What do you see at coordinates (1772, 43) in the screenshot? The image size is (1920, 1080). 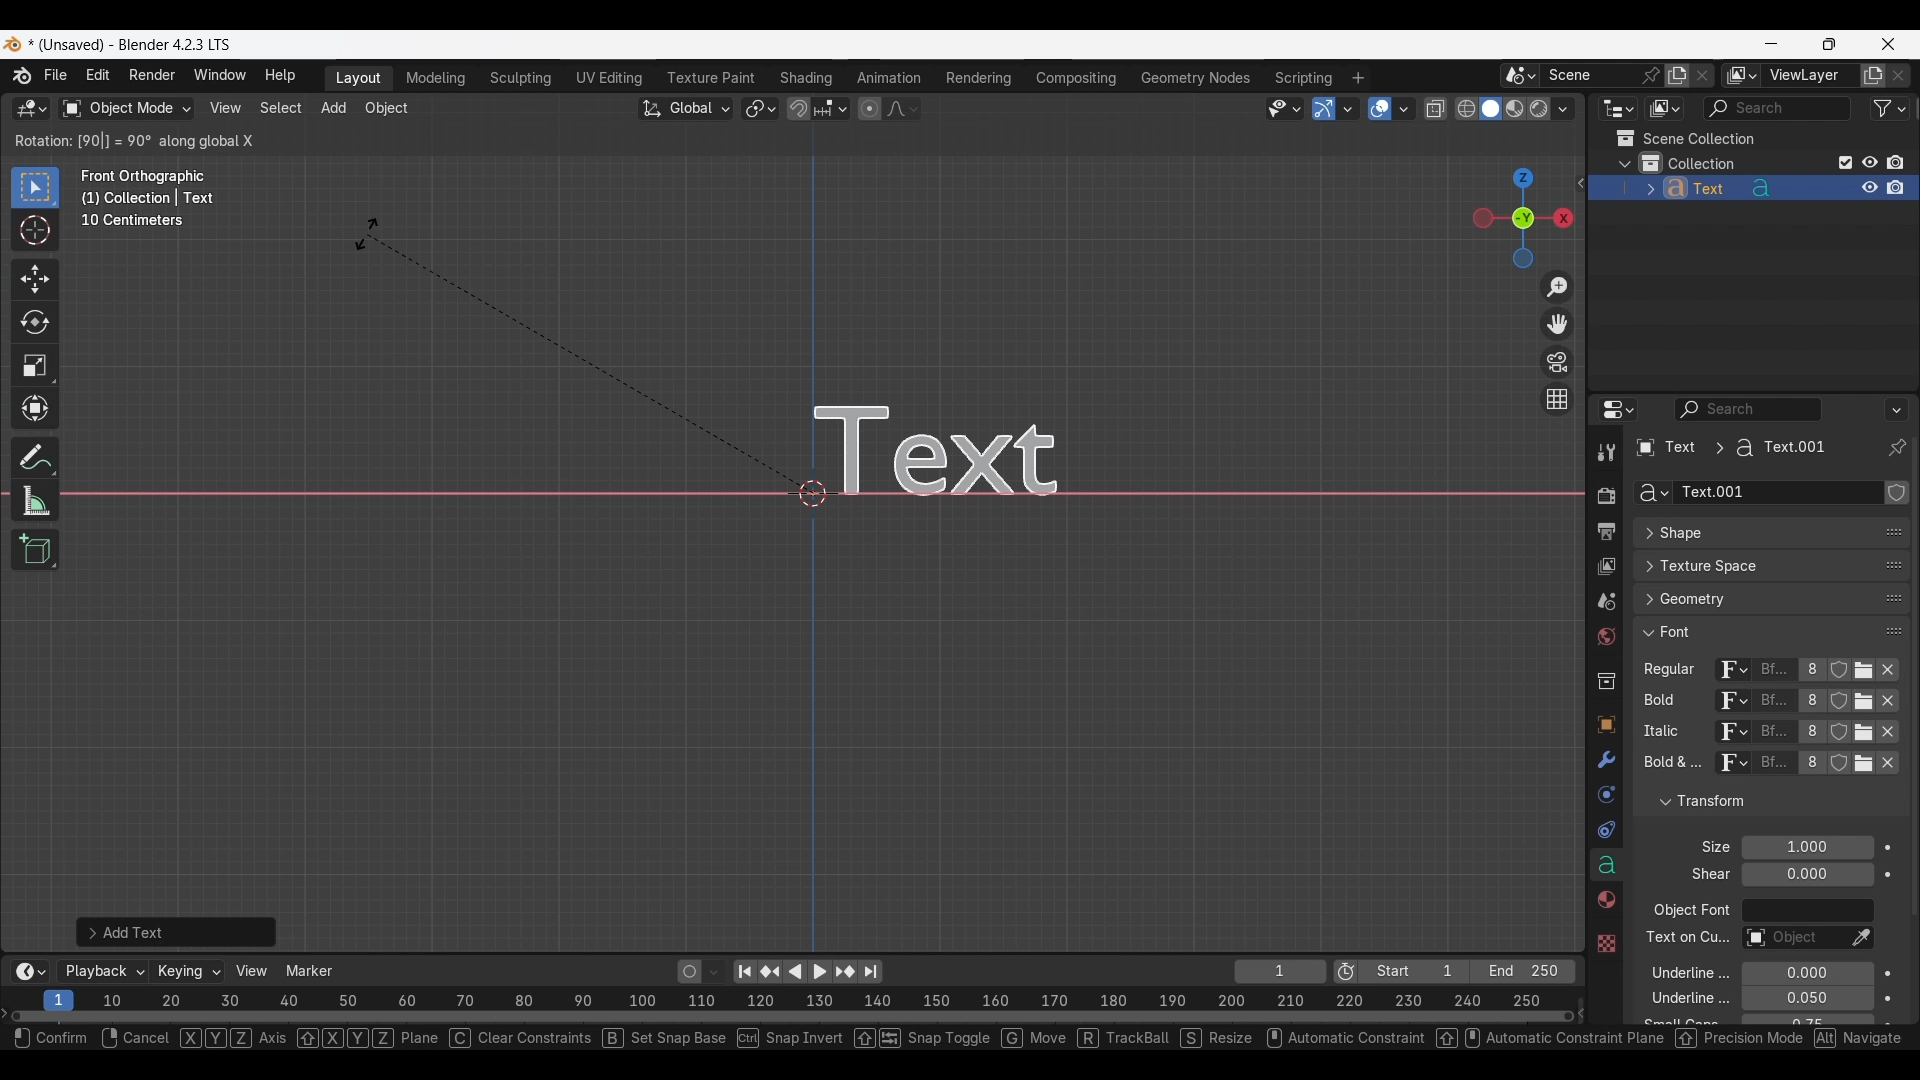 I see `Minimize` at bounding box center [1772, 43].